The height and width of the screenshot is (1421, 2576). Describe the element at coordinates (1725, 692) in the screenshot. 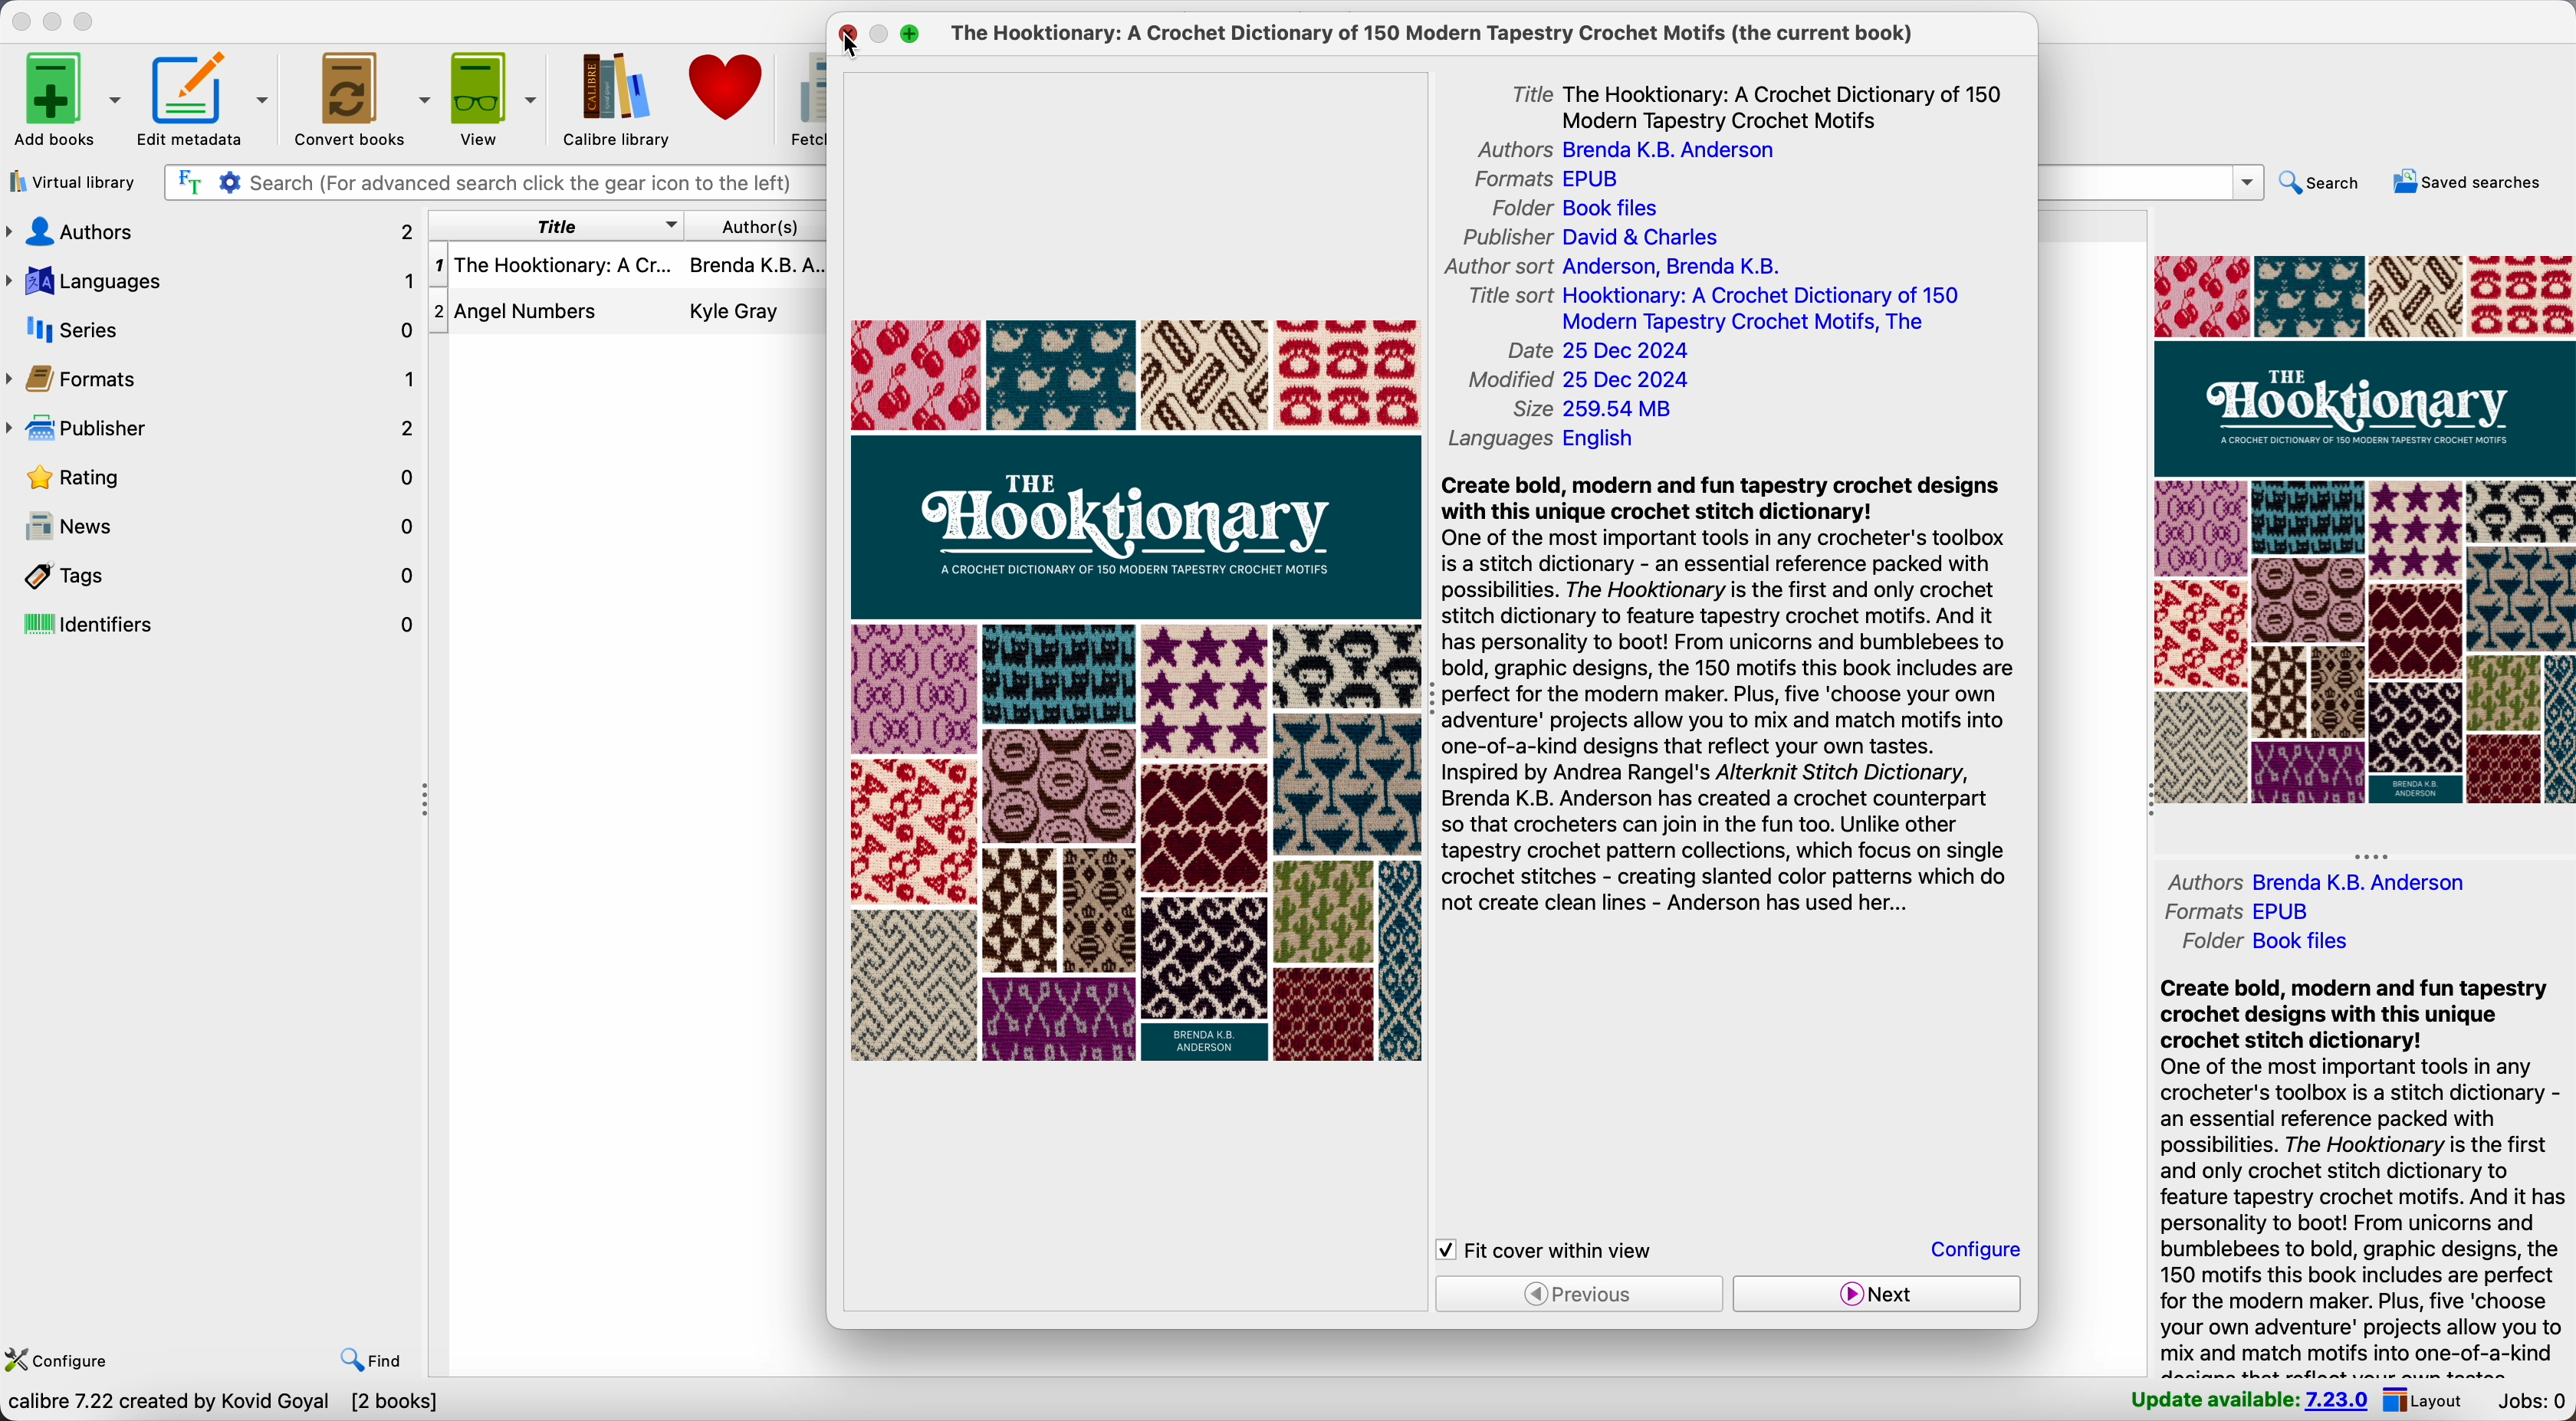

I see `synopsis` at that location.